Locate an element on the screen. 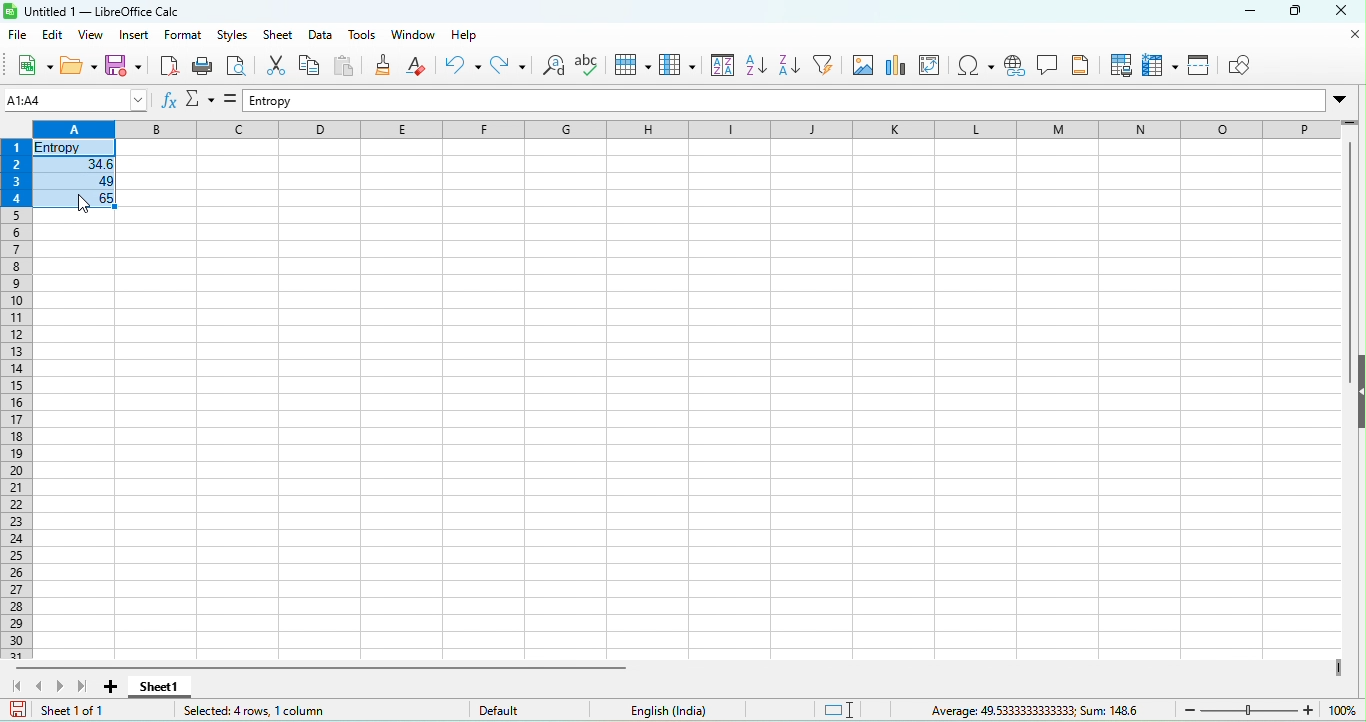  export directly as pdf is located at coordinates (172, 65).